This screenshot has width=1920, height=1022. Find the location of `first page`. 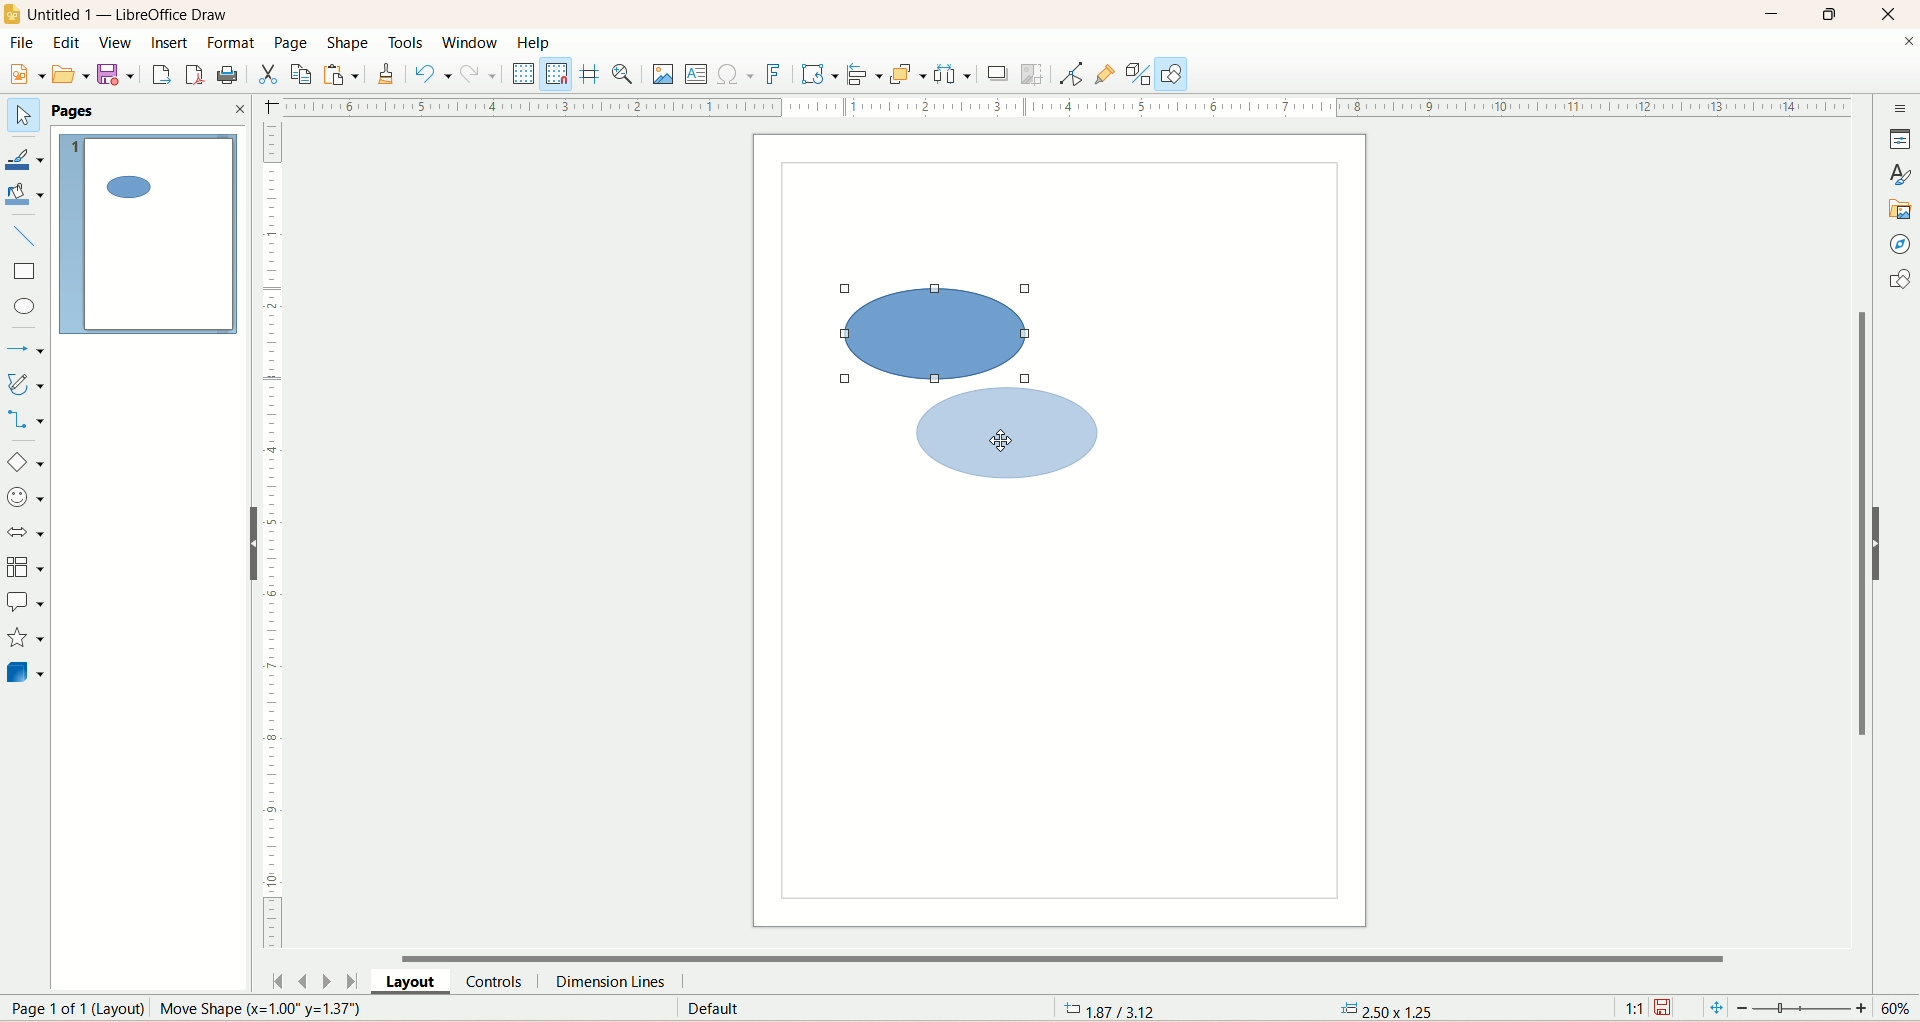

first page is located at coordinates (277, 978).